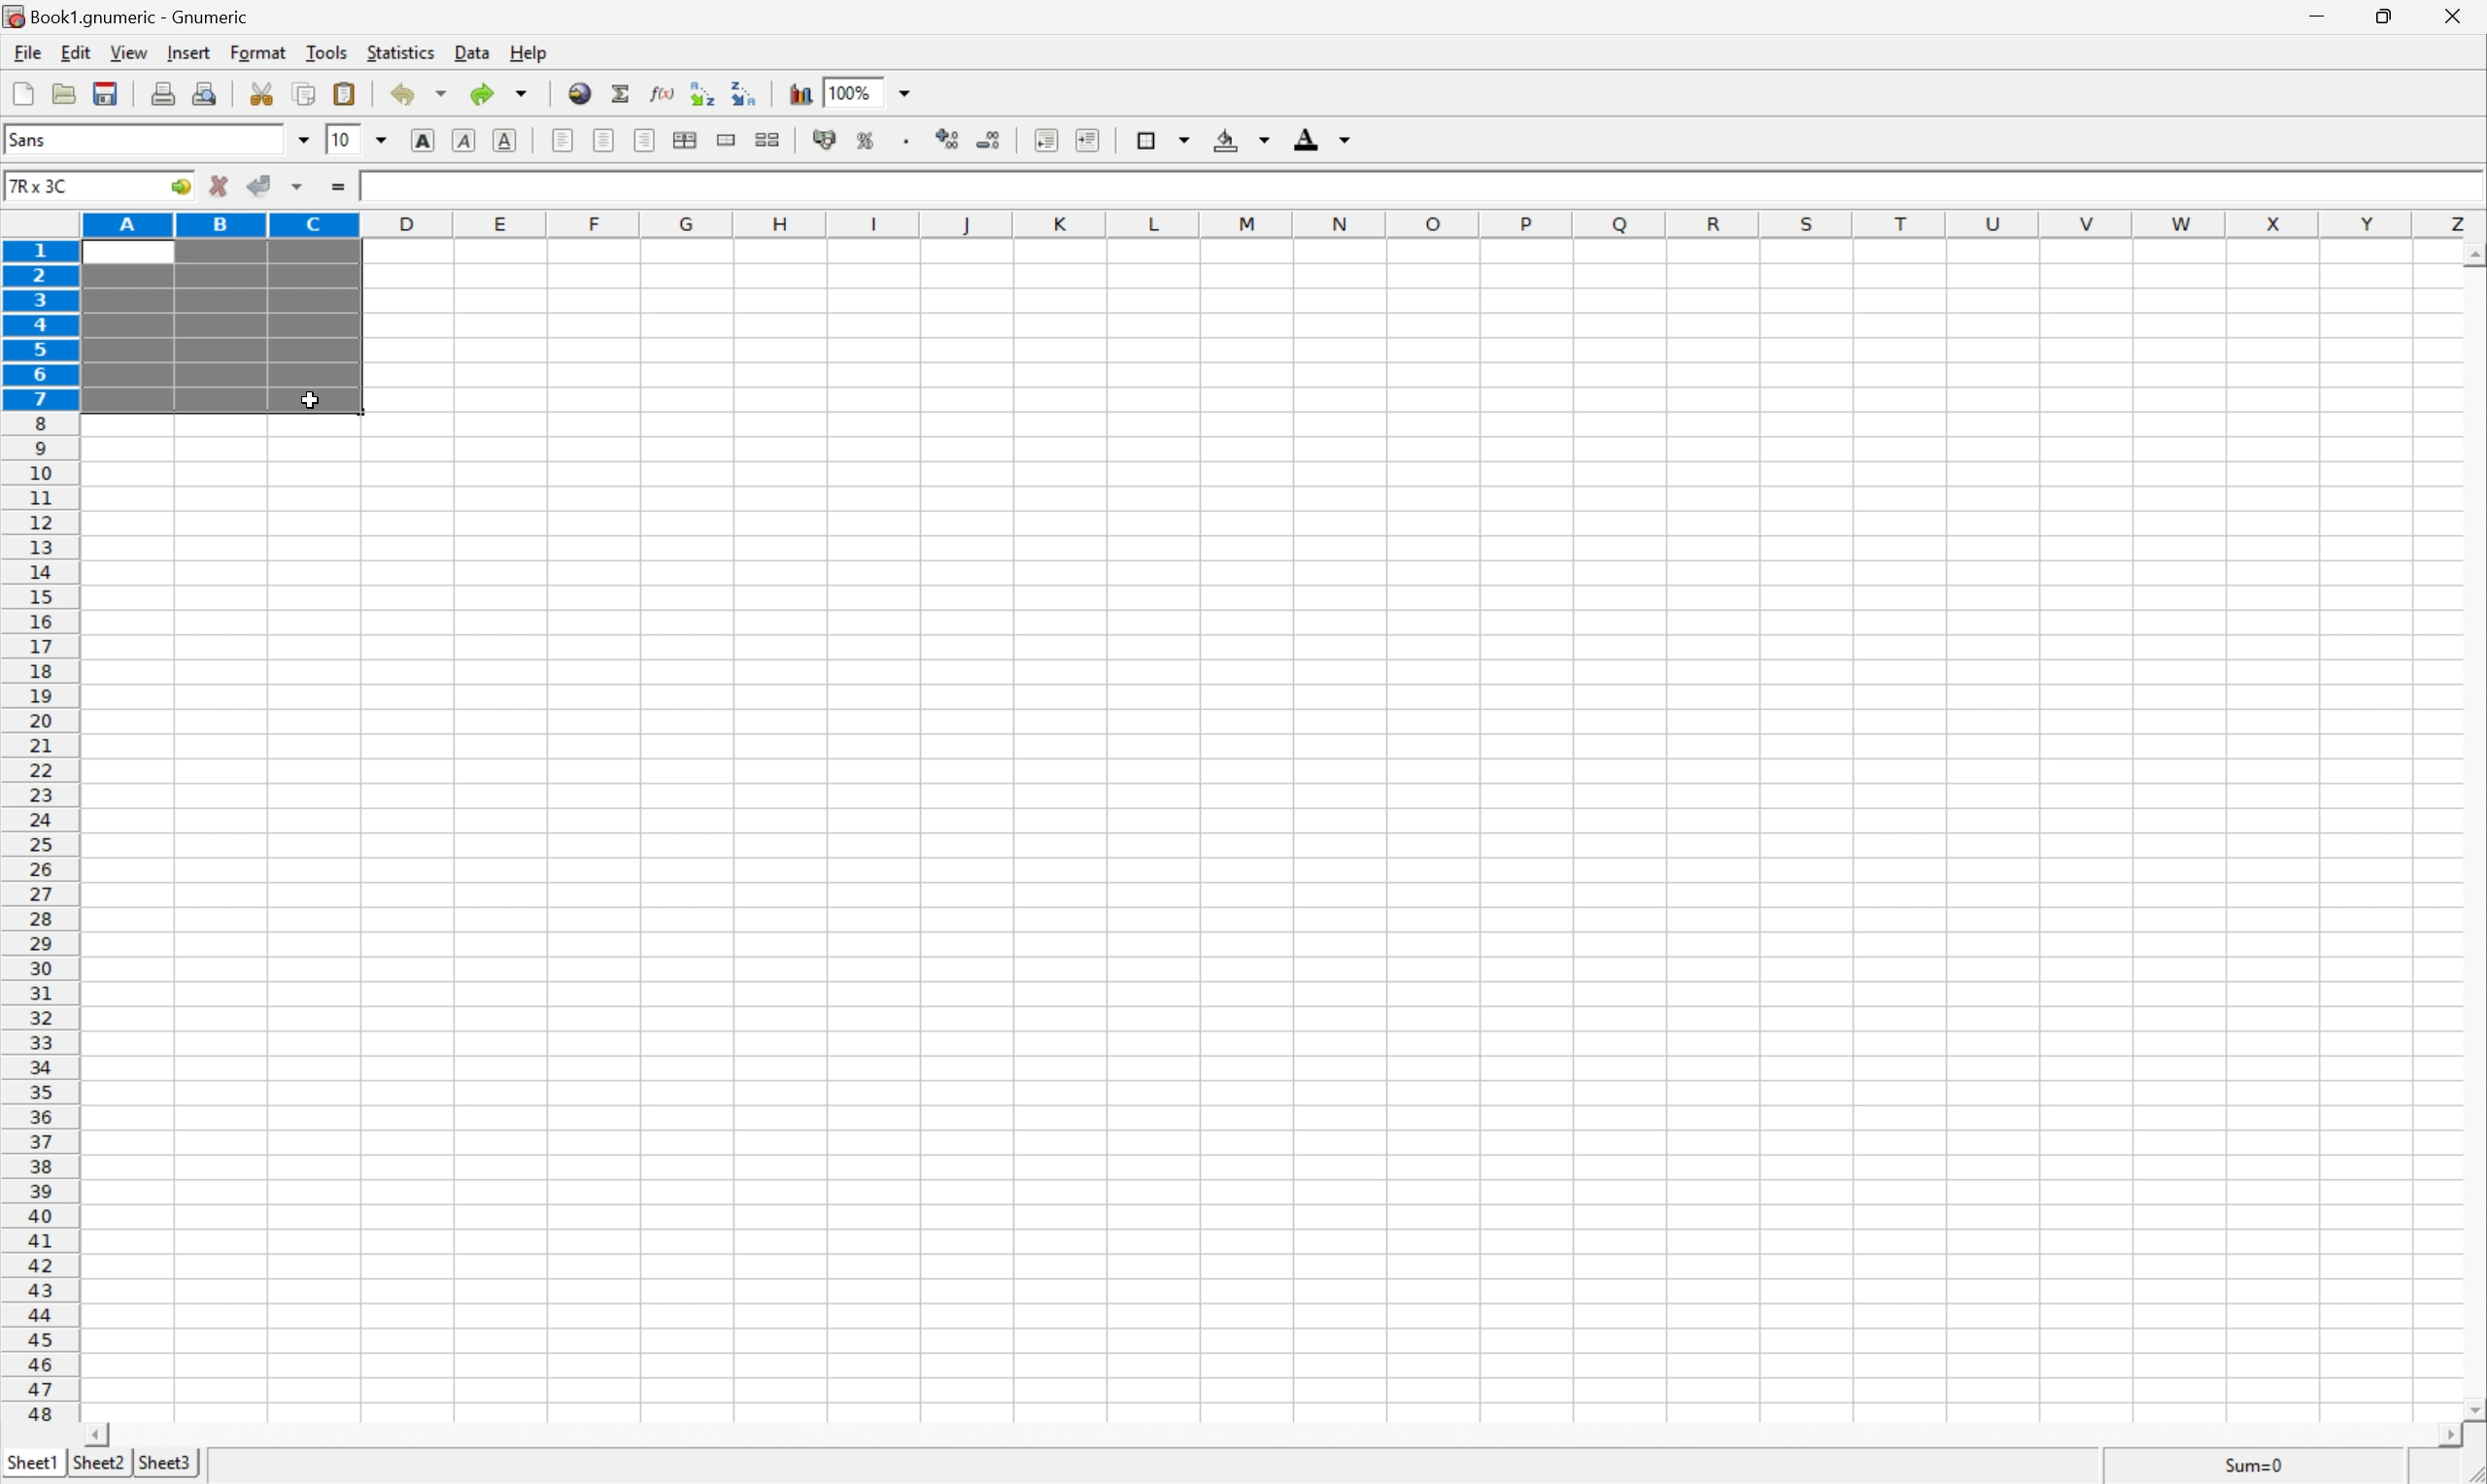 This screenshot has height=1484, width=2487. What do you see at coordinates (263, 93) in the screenshot?
I see `cut` at bounding box center [263, 93].